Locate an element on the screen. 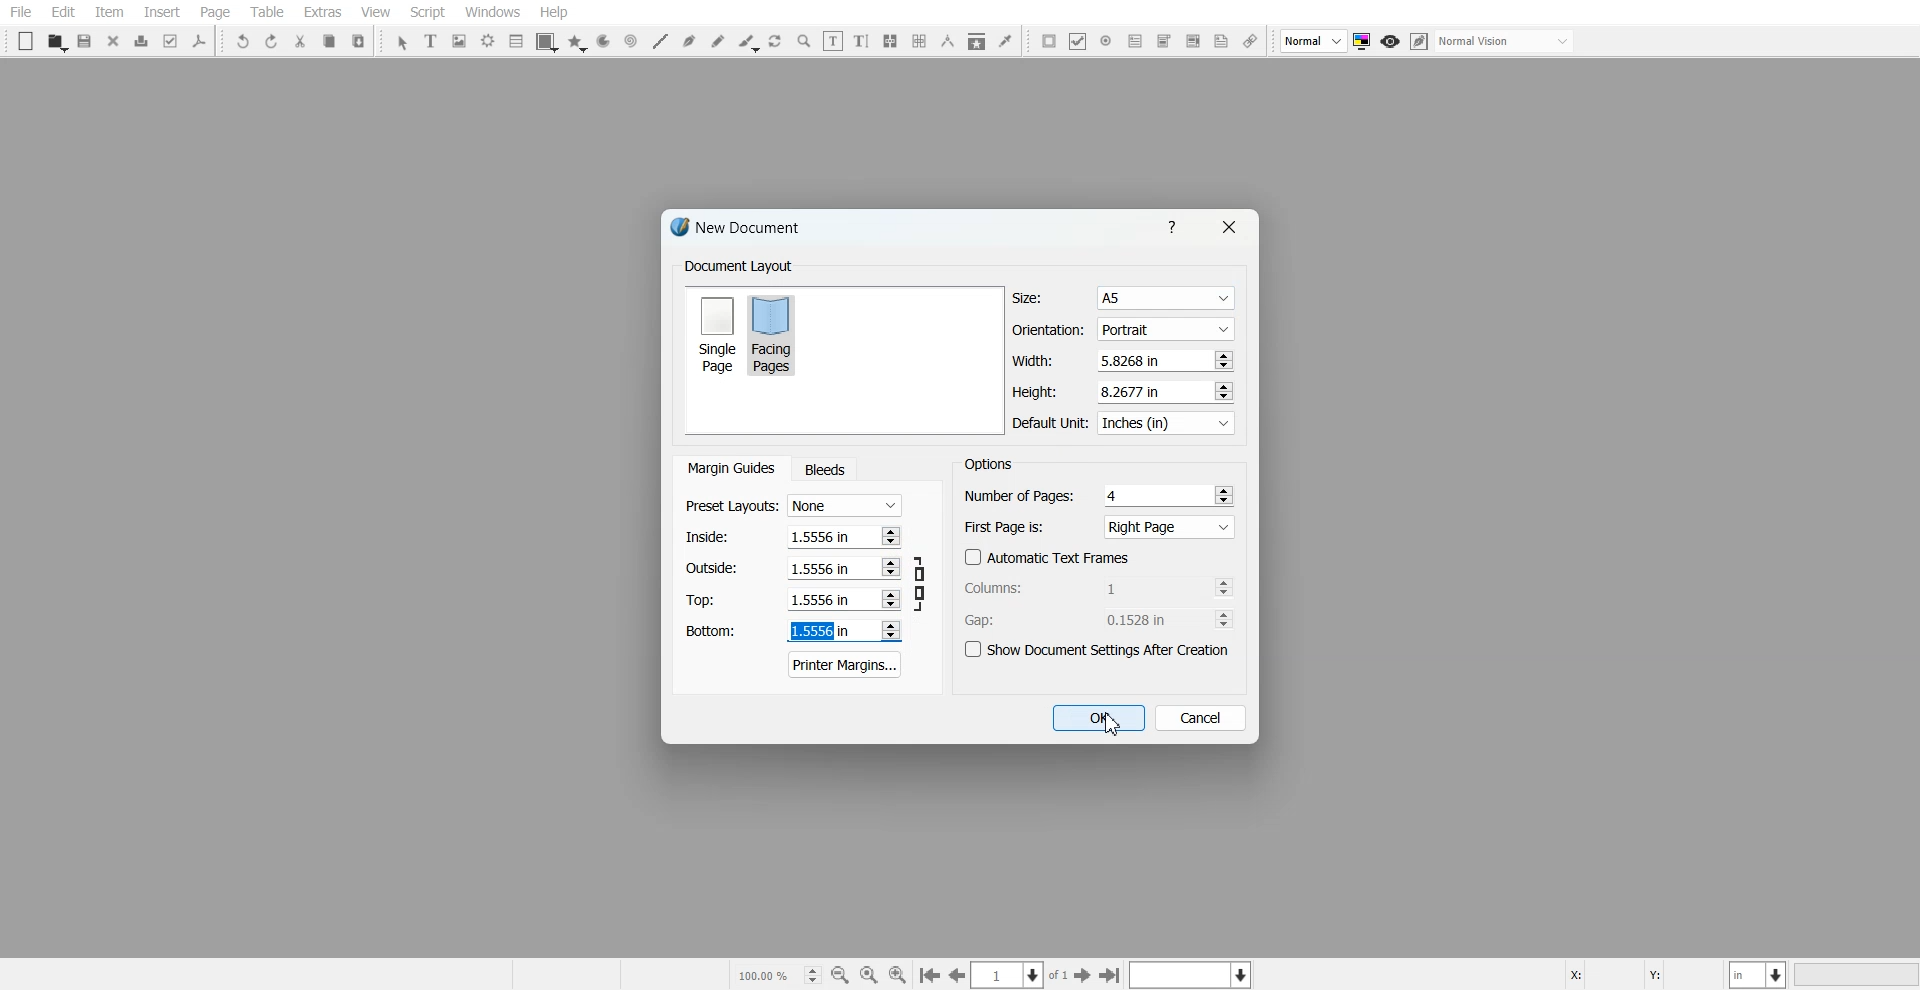 The height and width of the screenshot is (990, 1920). 5.8268 in is located at coordinates (1134, 360).